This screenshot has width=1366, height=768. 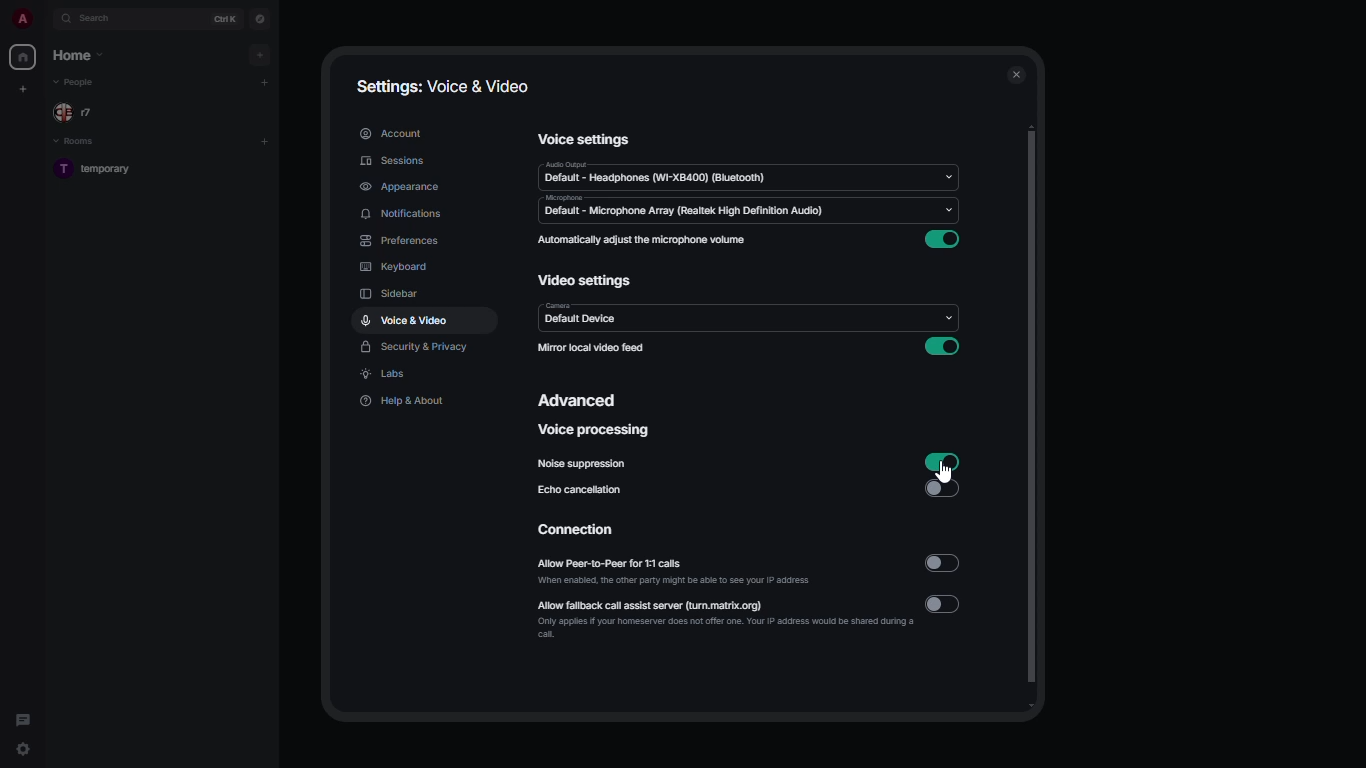 I want to click on notifications, so click(x=403, y=214).